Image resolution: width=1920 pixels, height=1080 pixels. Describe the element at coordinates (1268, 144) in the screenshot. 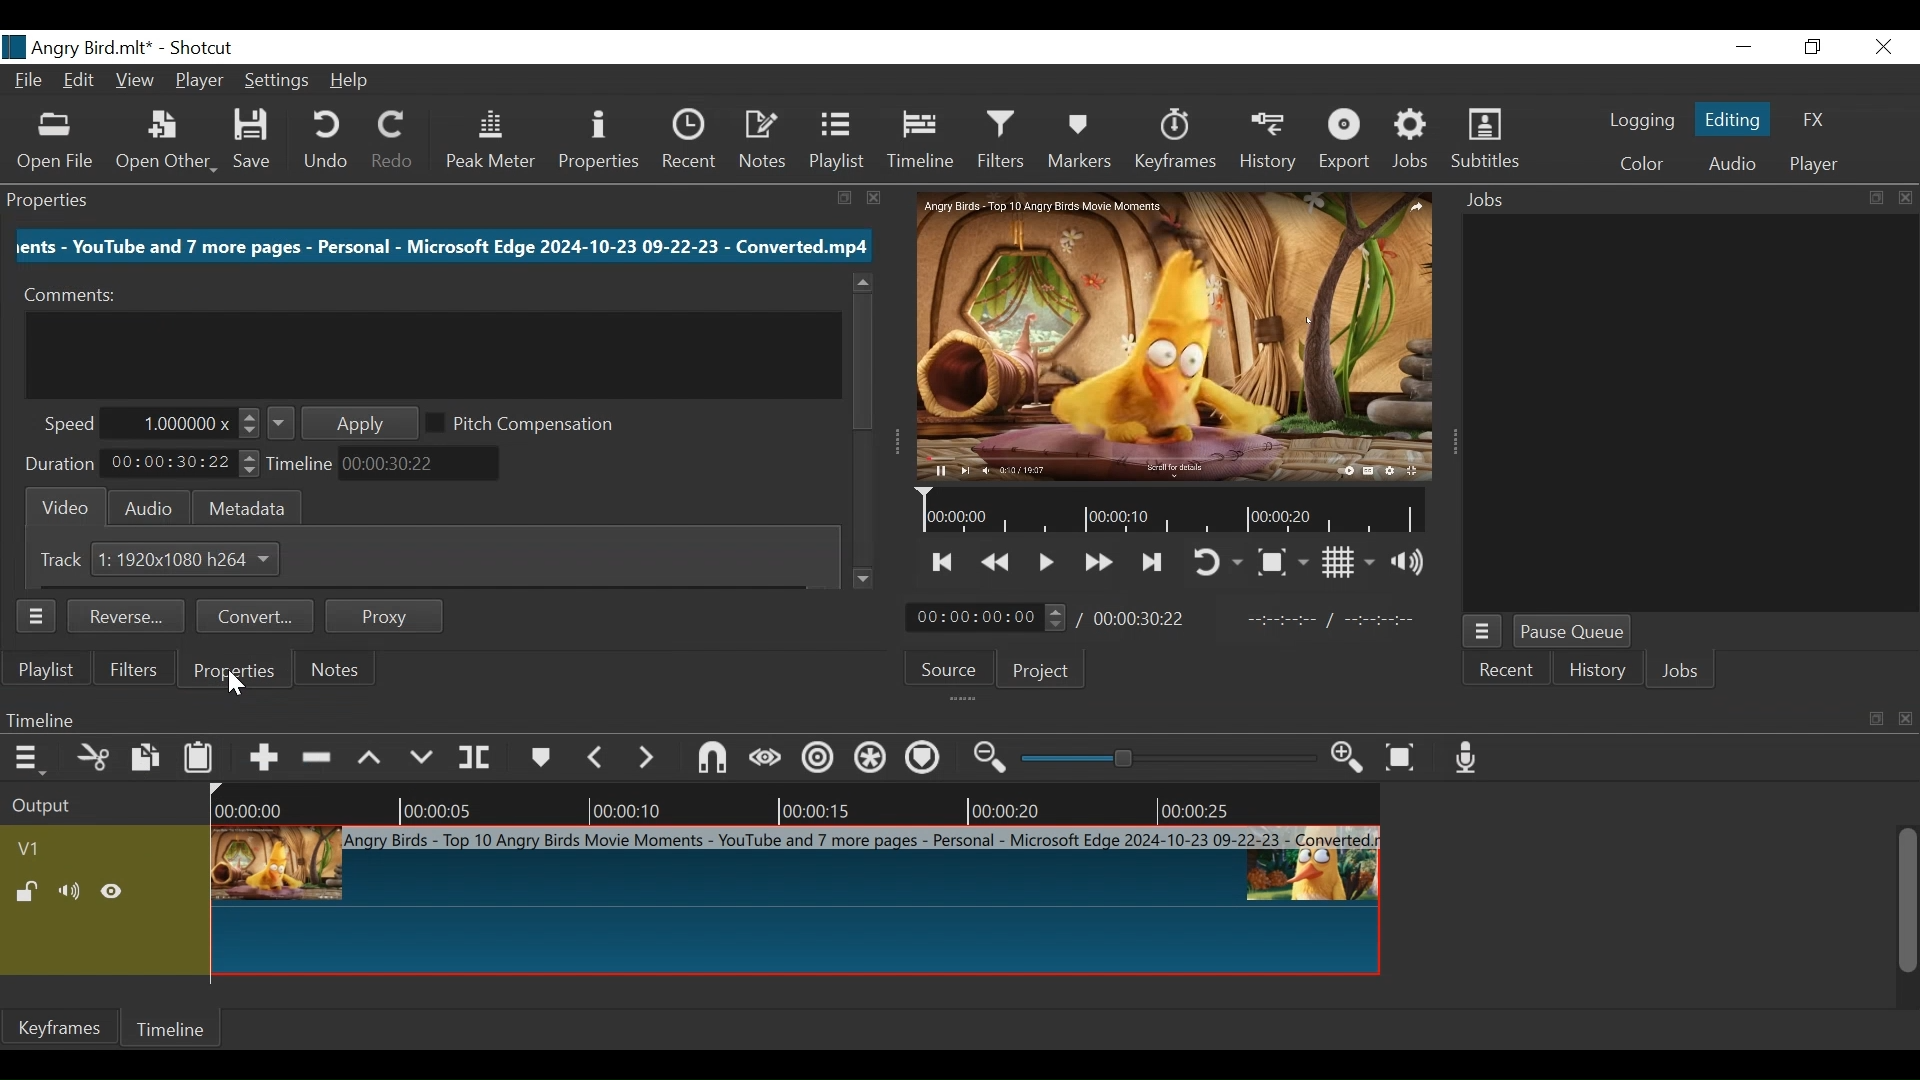

I see `History` at that location.